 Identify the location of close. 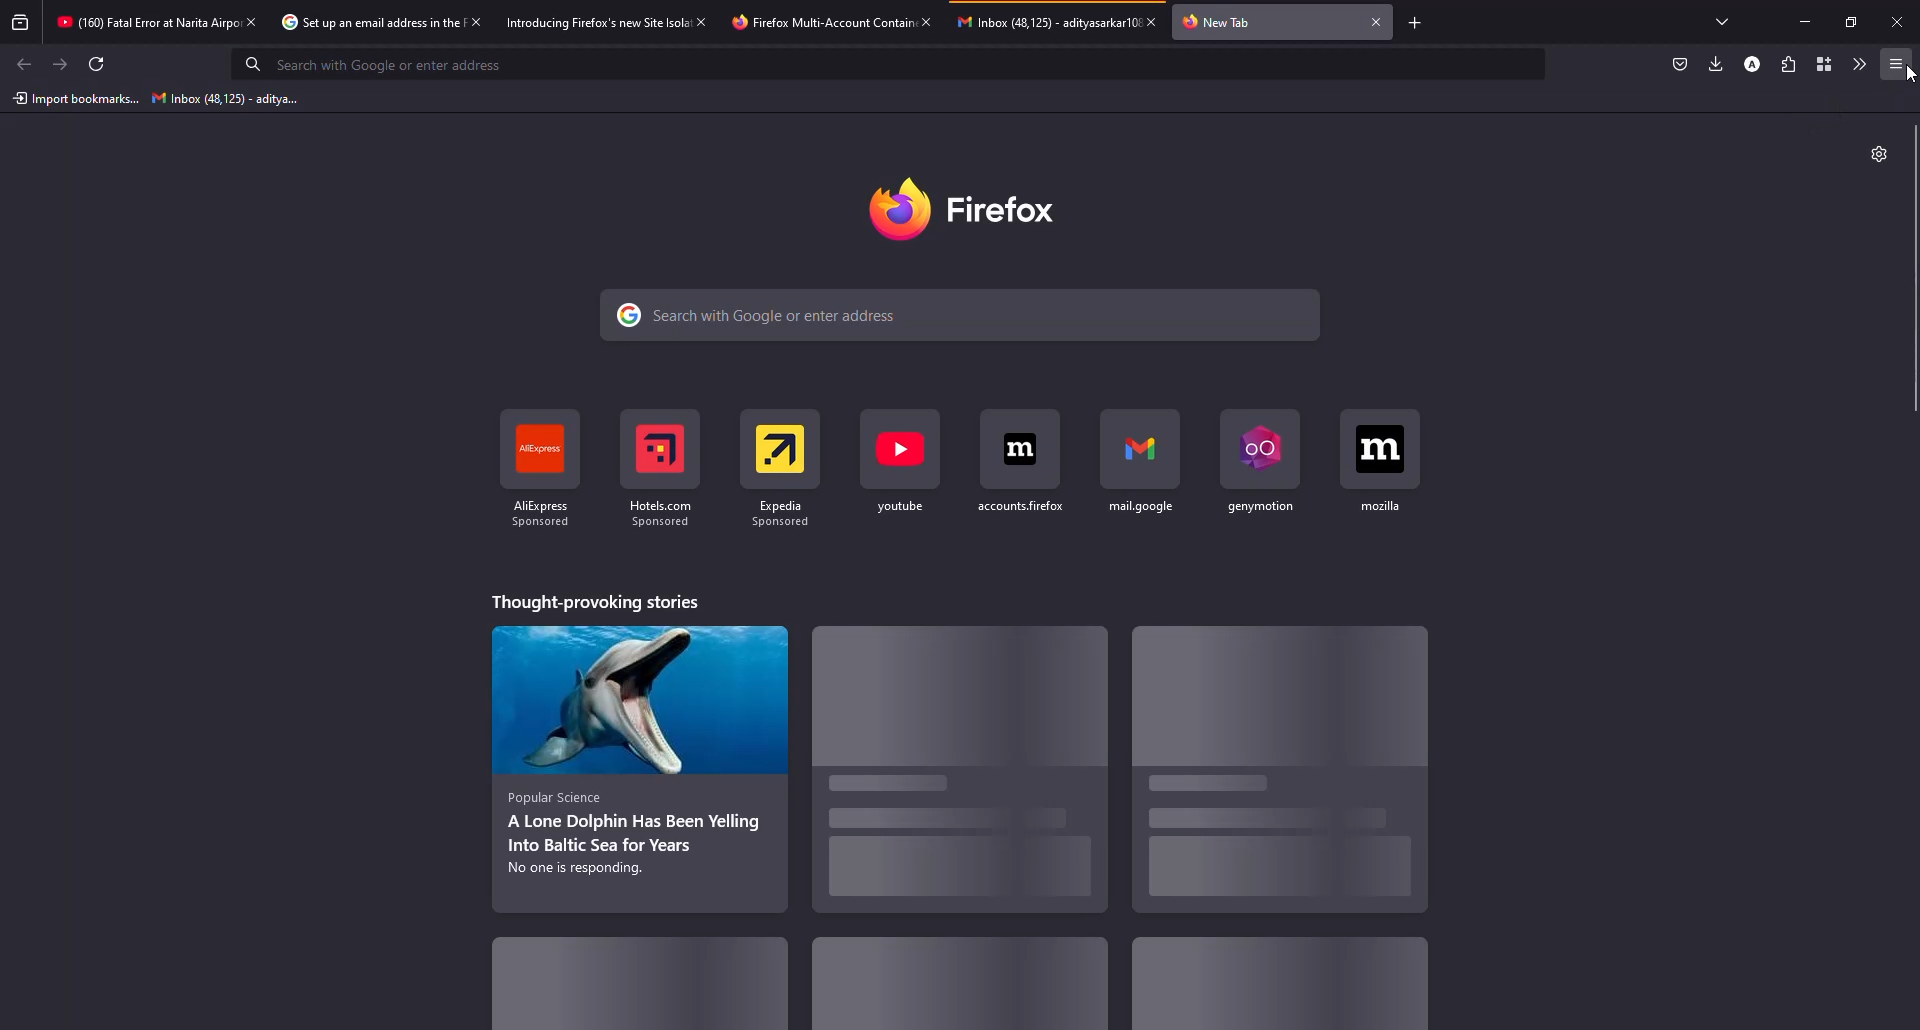
(925, 21).